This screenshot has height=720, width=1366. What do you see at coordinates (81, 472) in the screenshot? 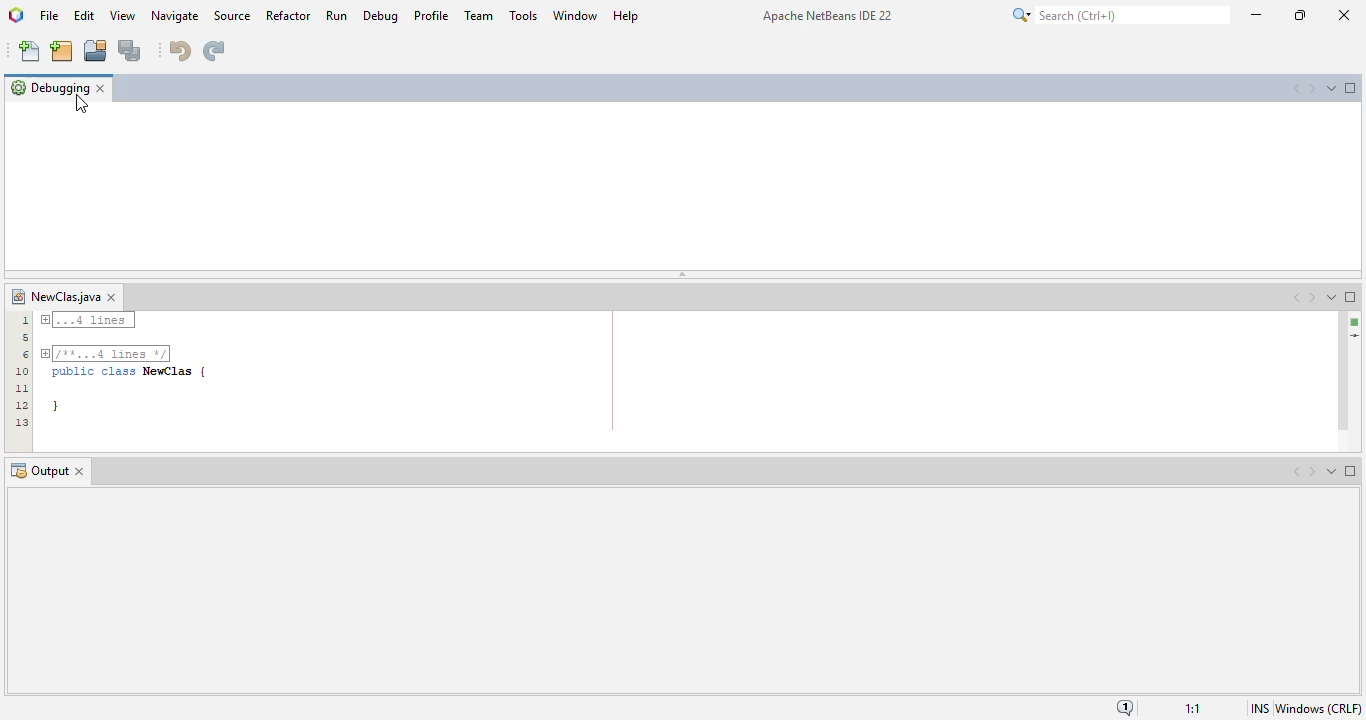
I see `close window` at bounding box center [81, 472].